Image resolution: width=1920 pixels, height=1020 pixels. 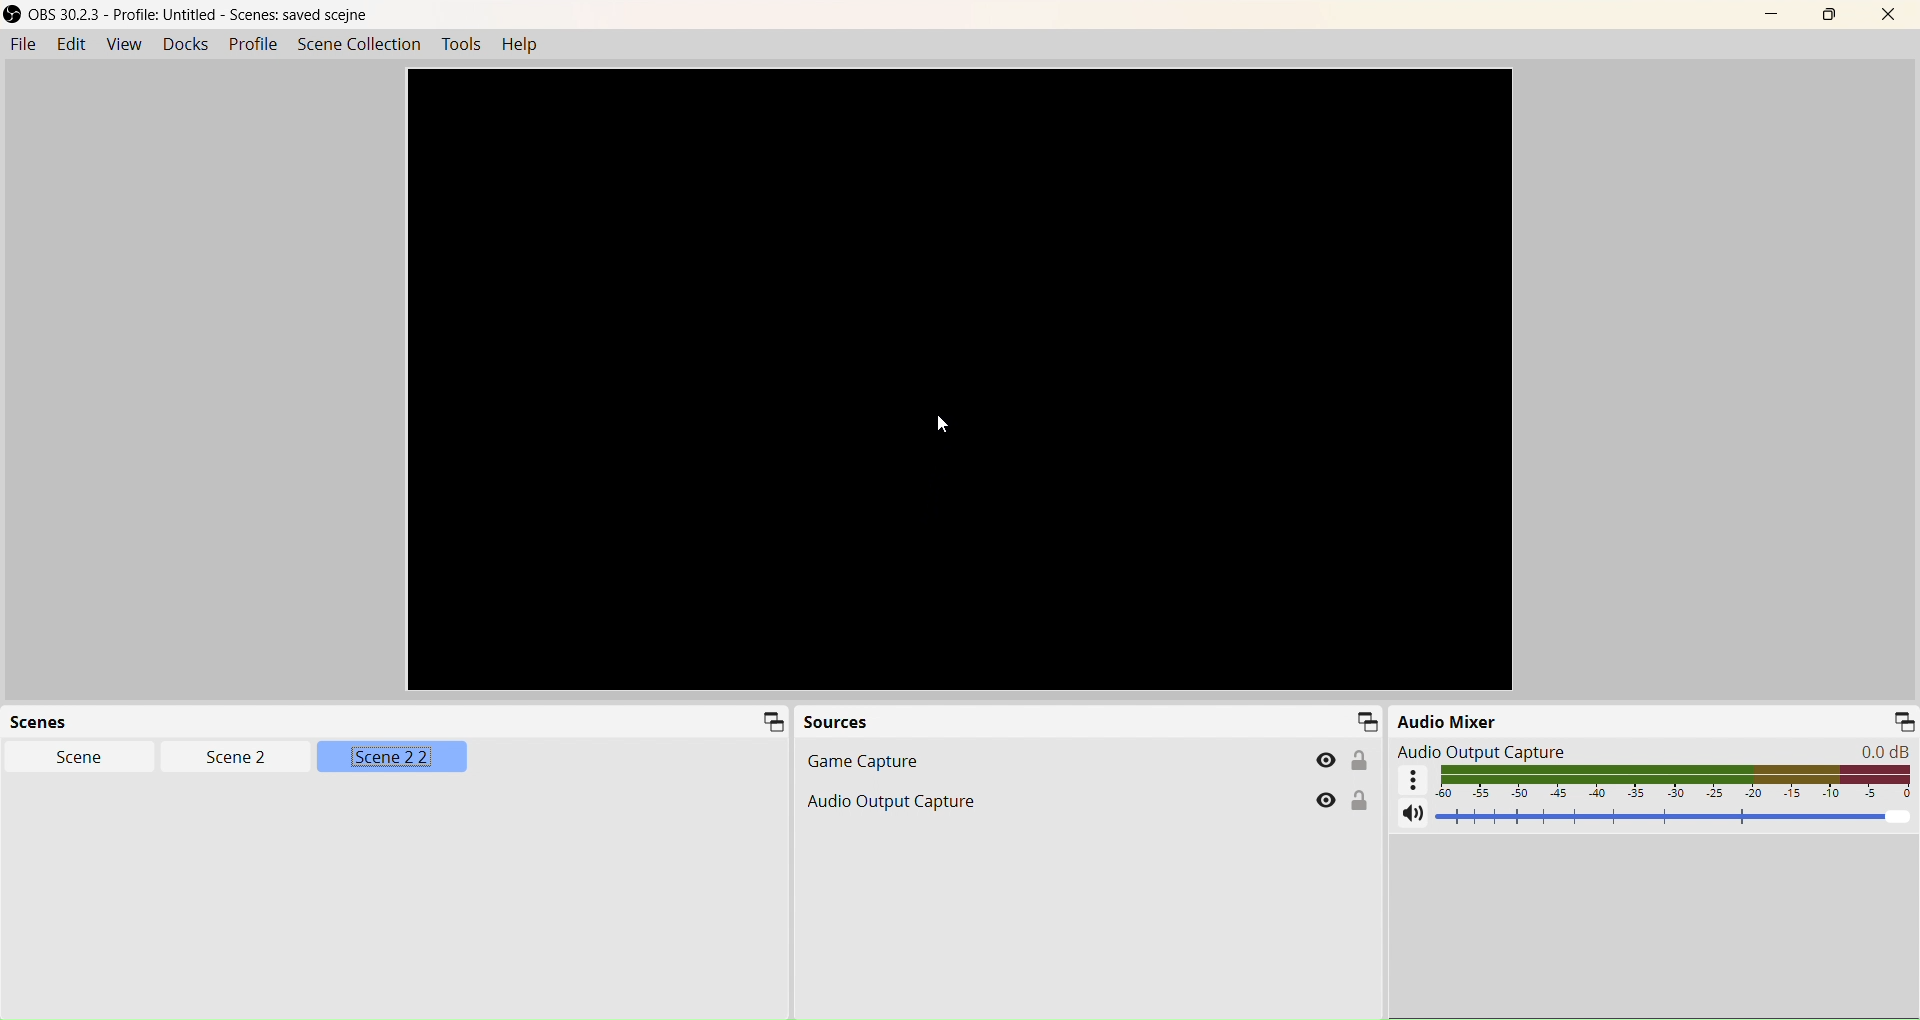 I want to click on Minimize, so click(x=774, y=721).